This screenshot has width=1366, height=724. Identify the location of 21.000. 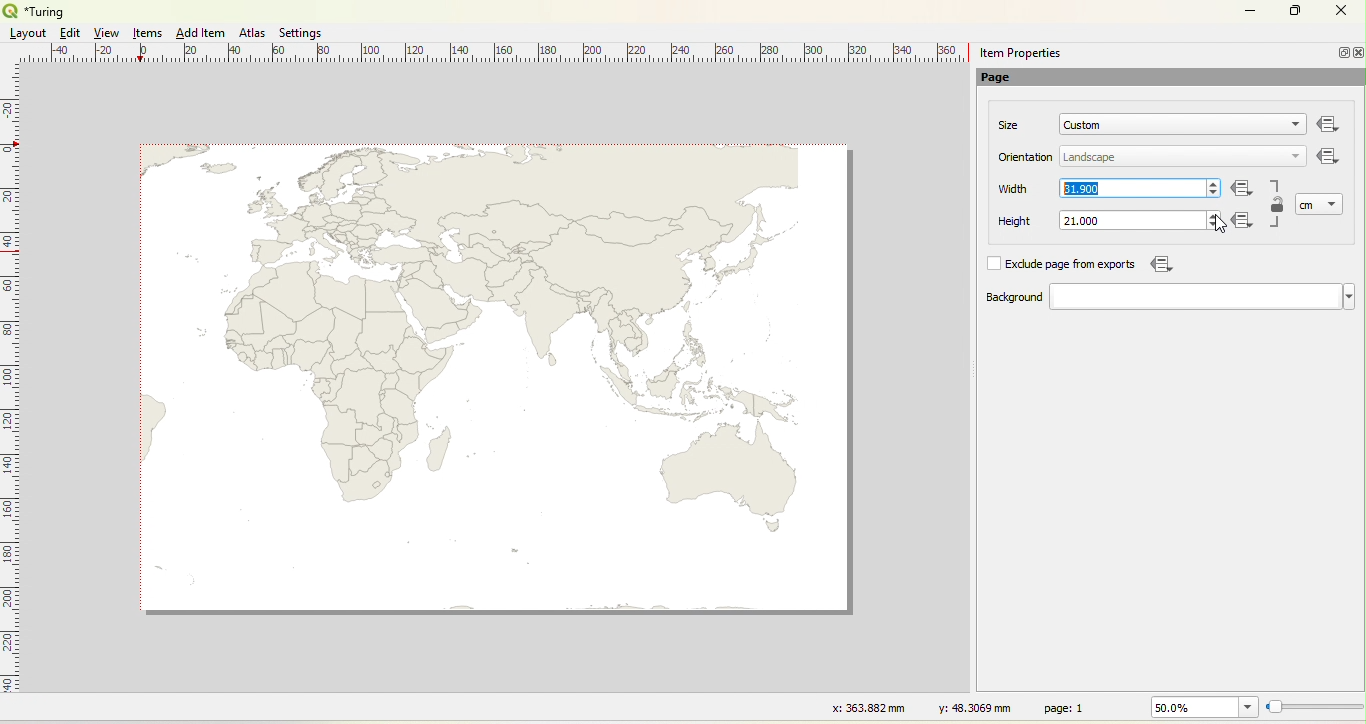
(1081, 221).